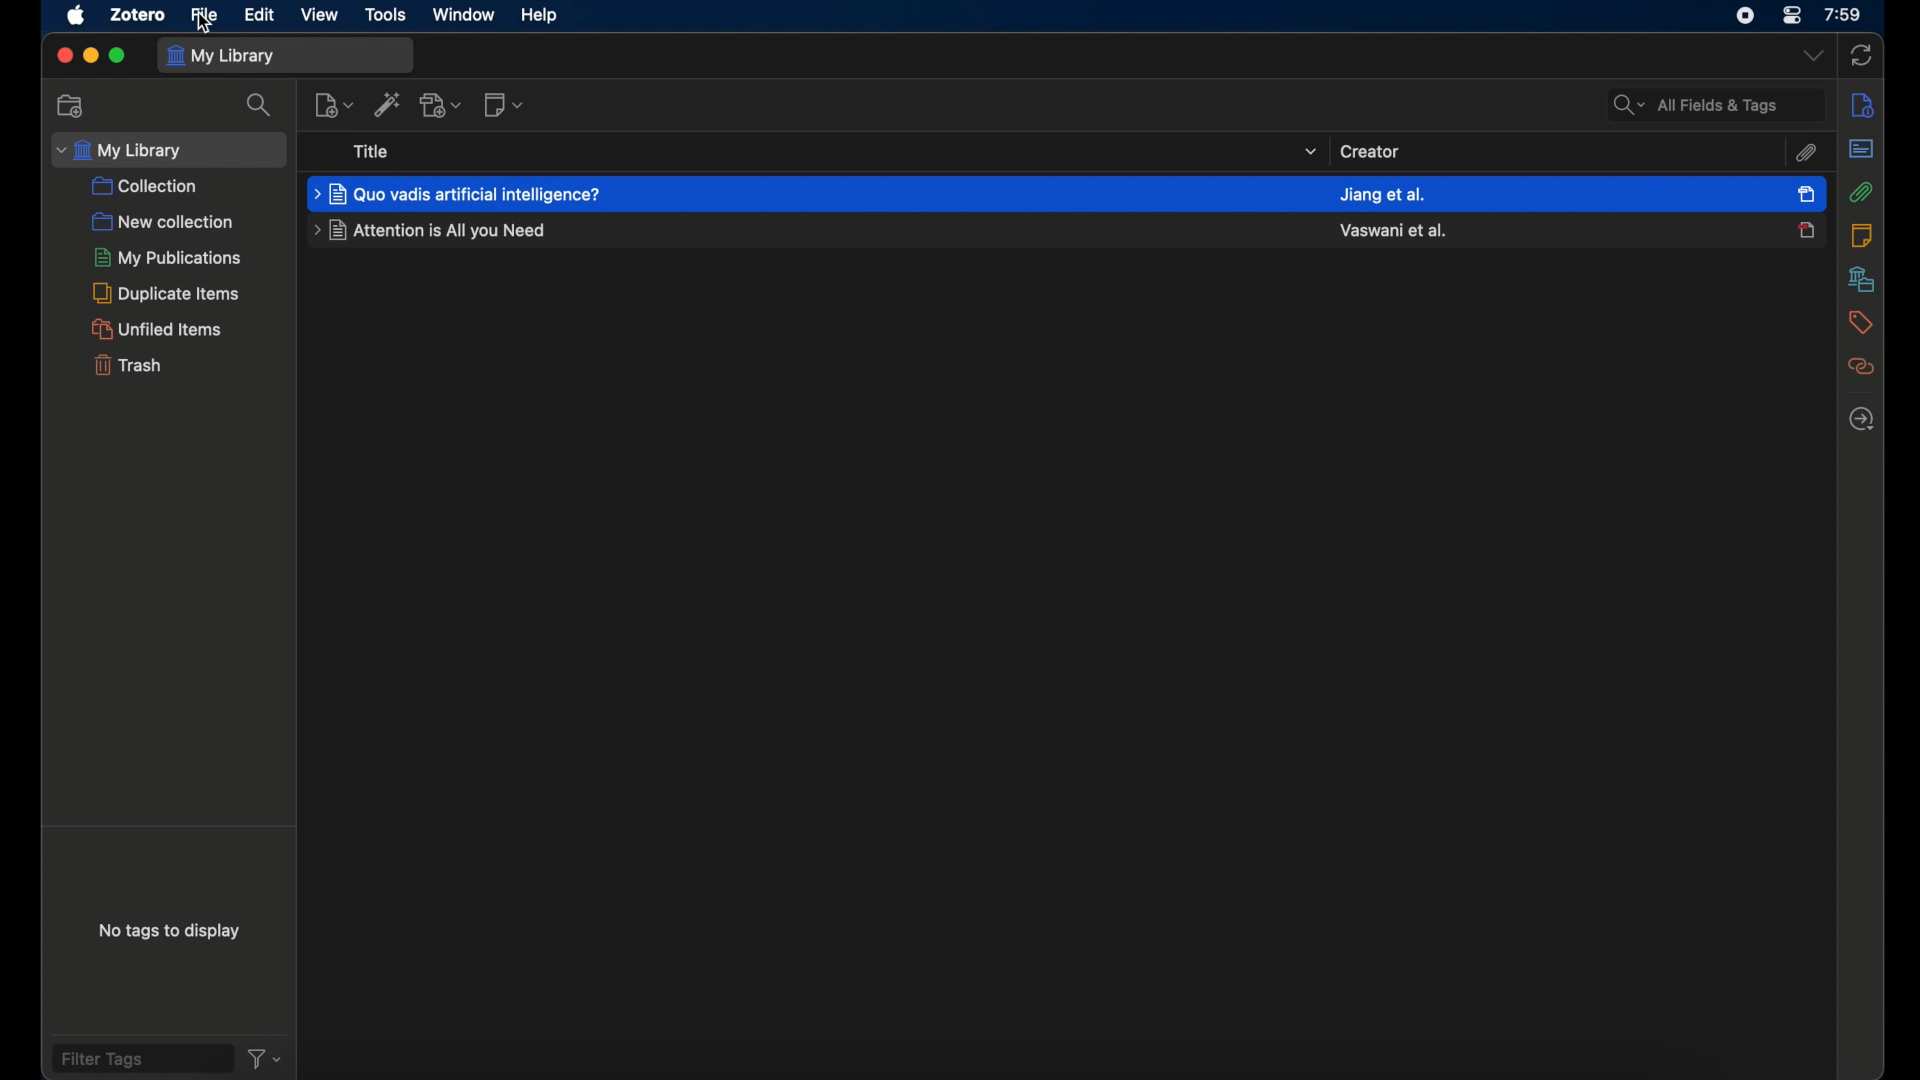 The width and height of the screenshot is (1920, 1080). What do you see at coordinates (259, 105) in the screenshot?
I see `search` at bounding box center [259, 105].